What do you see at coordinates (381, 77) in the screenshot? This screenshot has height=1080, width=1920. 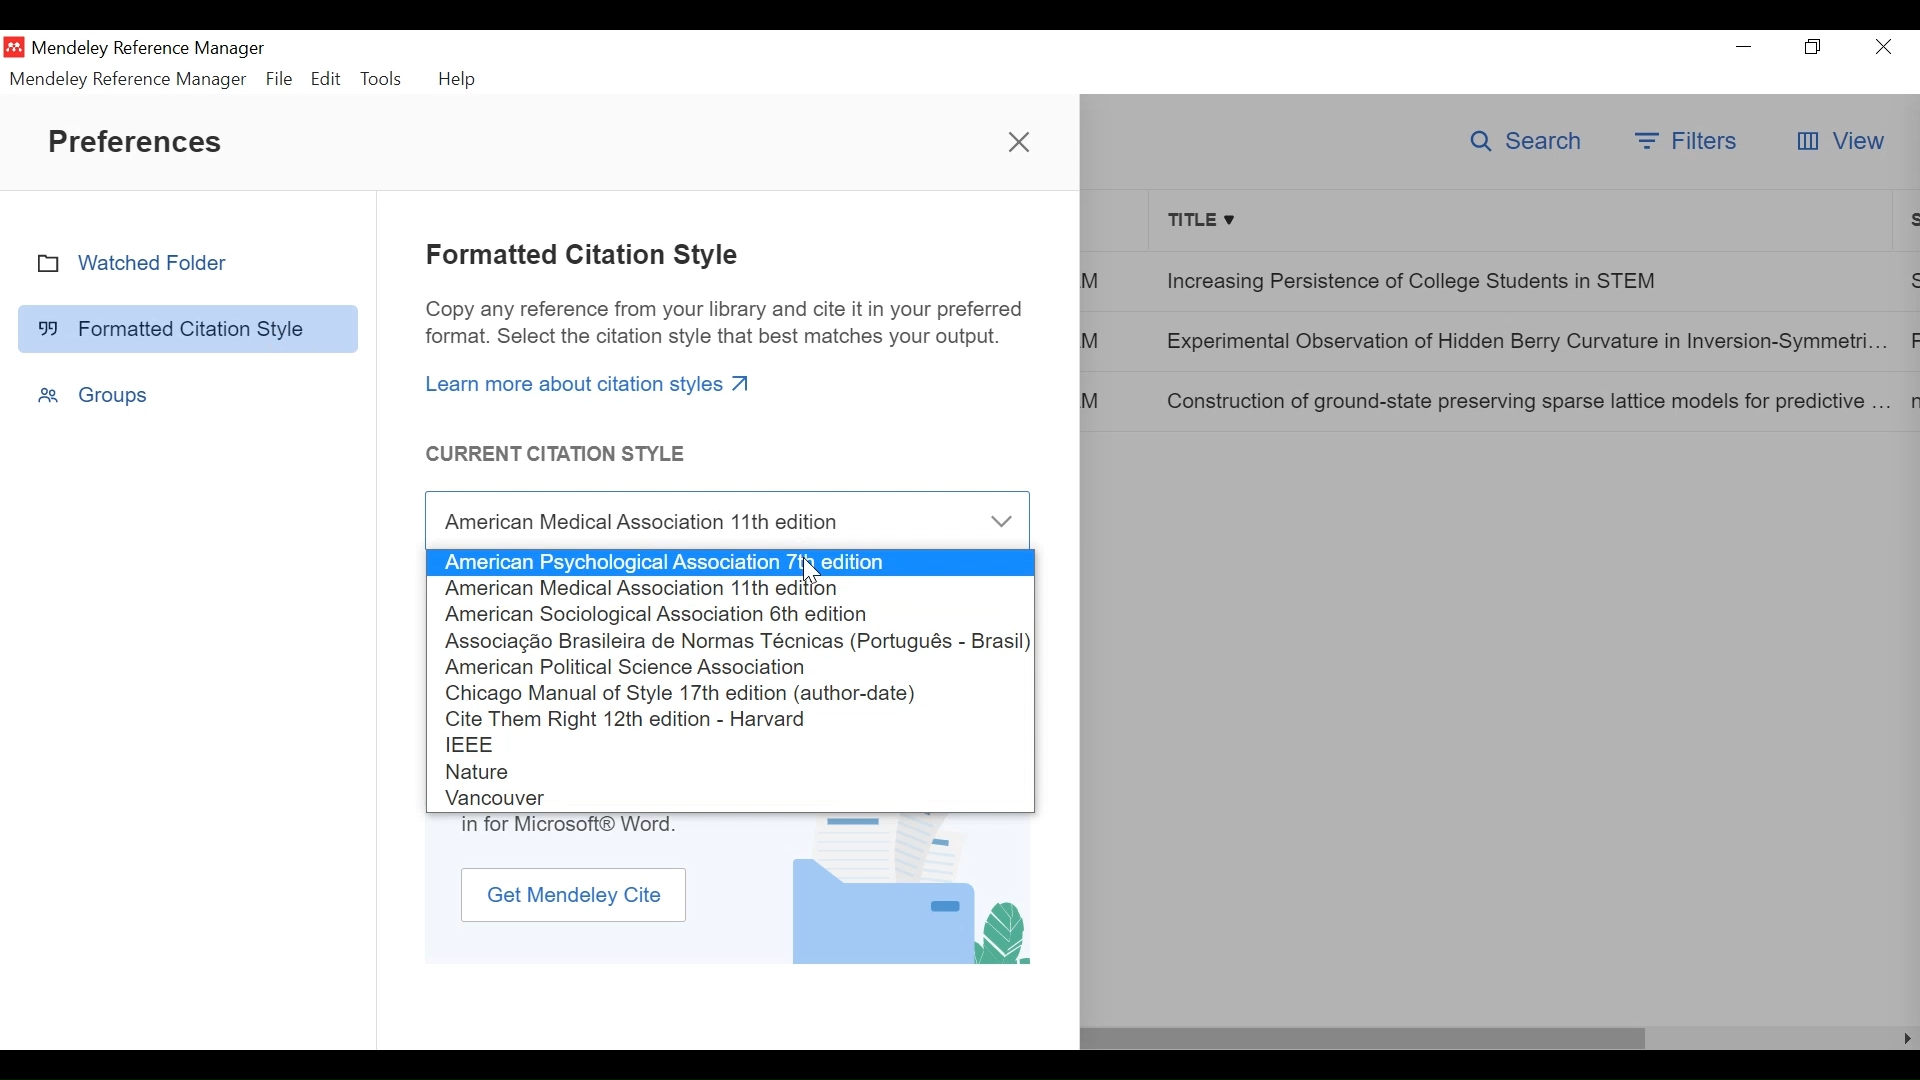 I see `Tools` at bounding box center [381, 77].